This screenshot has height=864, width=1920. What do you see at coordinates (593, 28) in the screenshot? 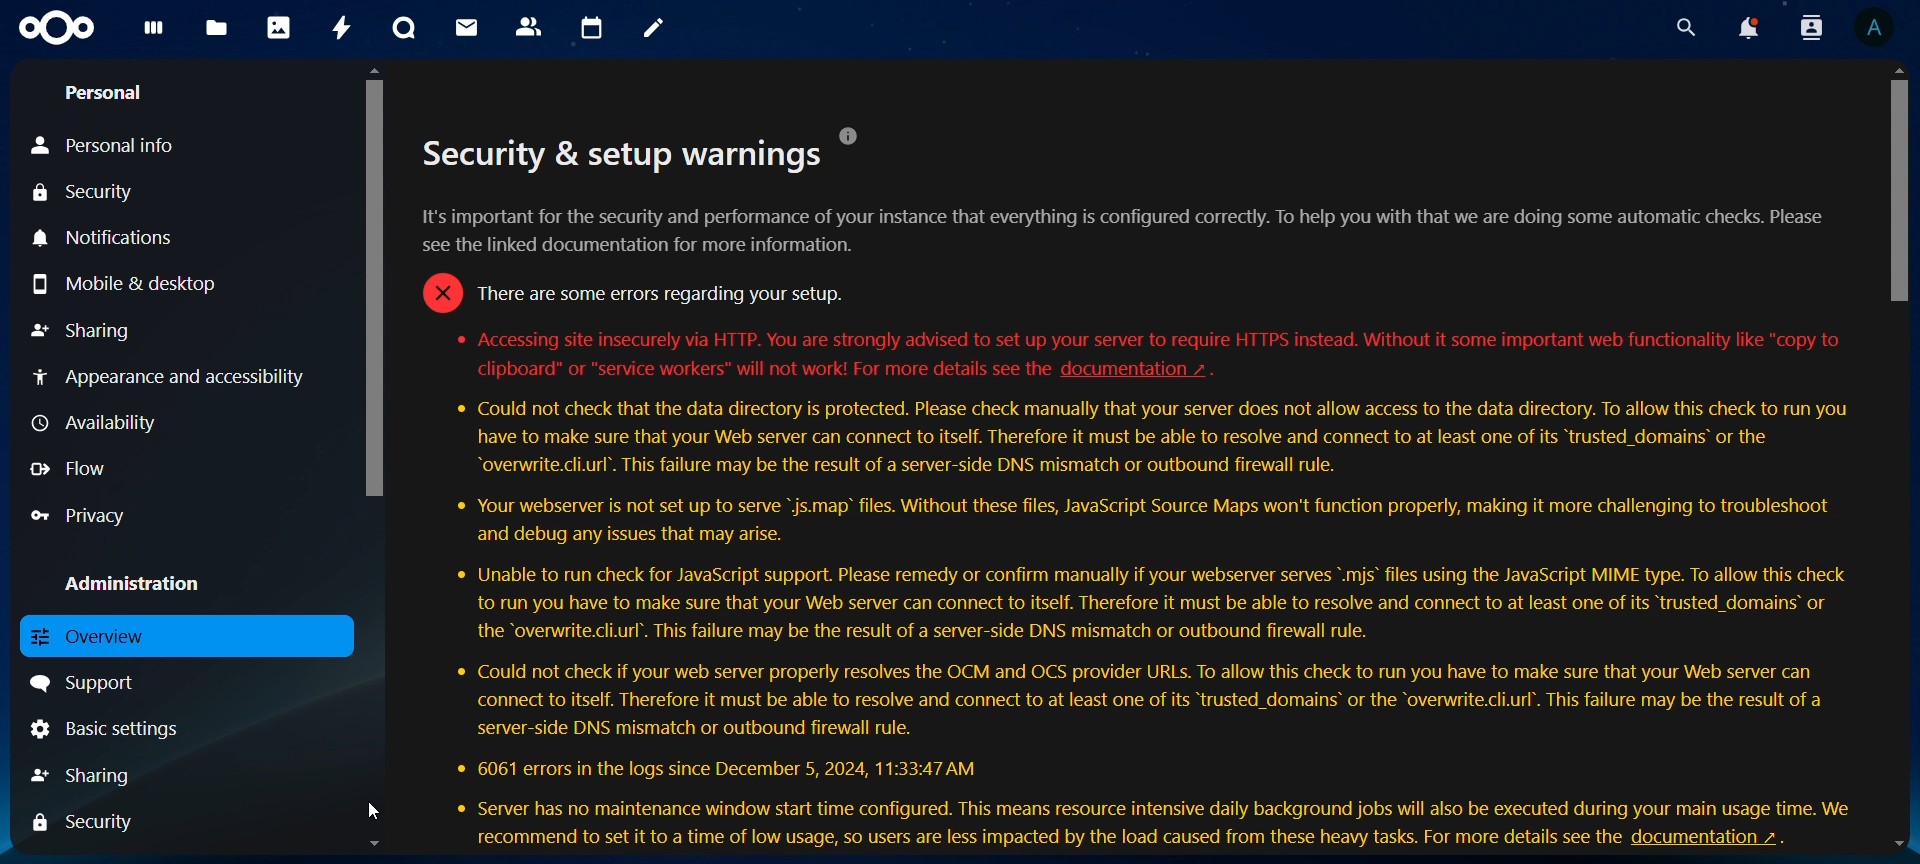
I see `calendar` at bounding box center [593, 28].